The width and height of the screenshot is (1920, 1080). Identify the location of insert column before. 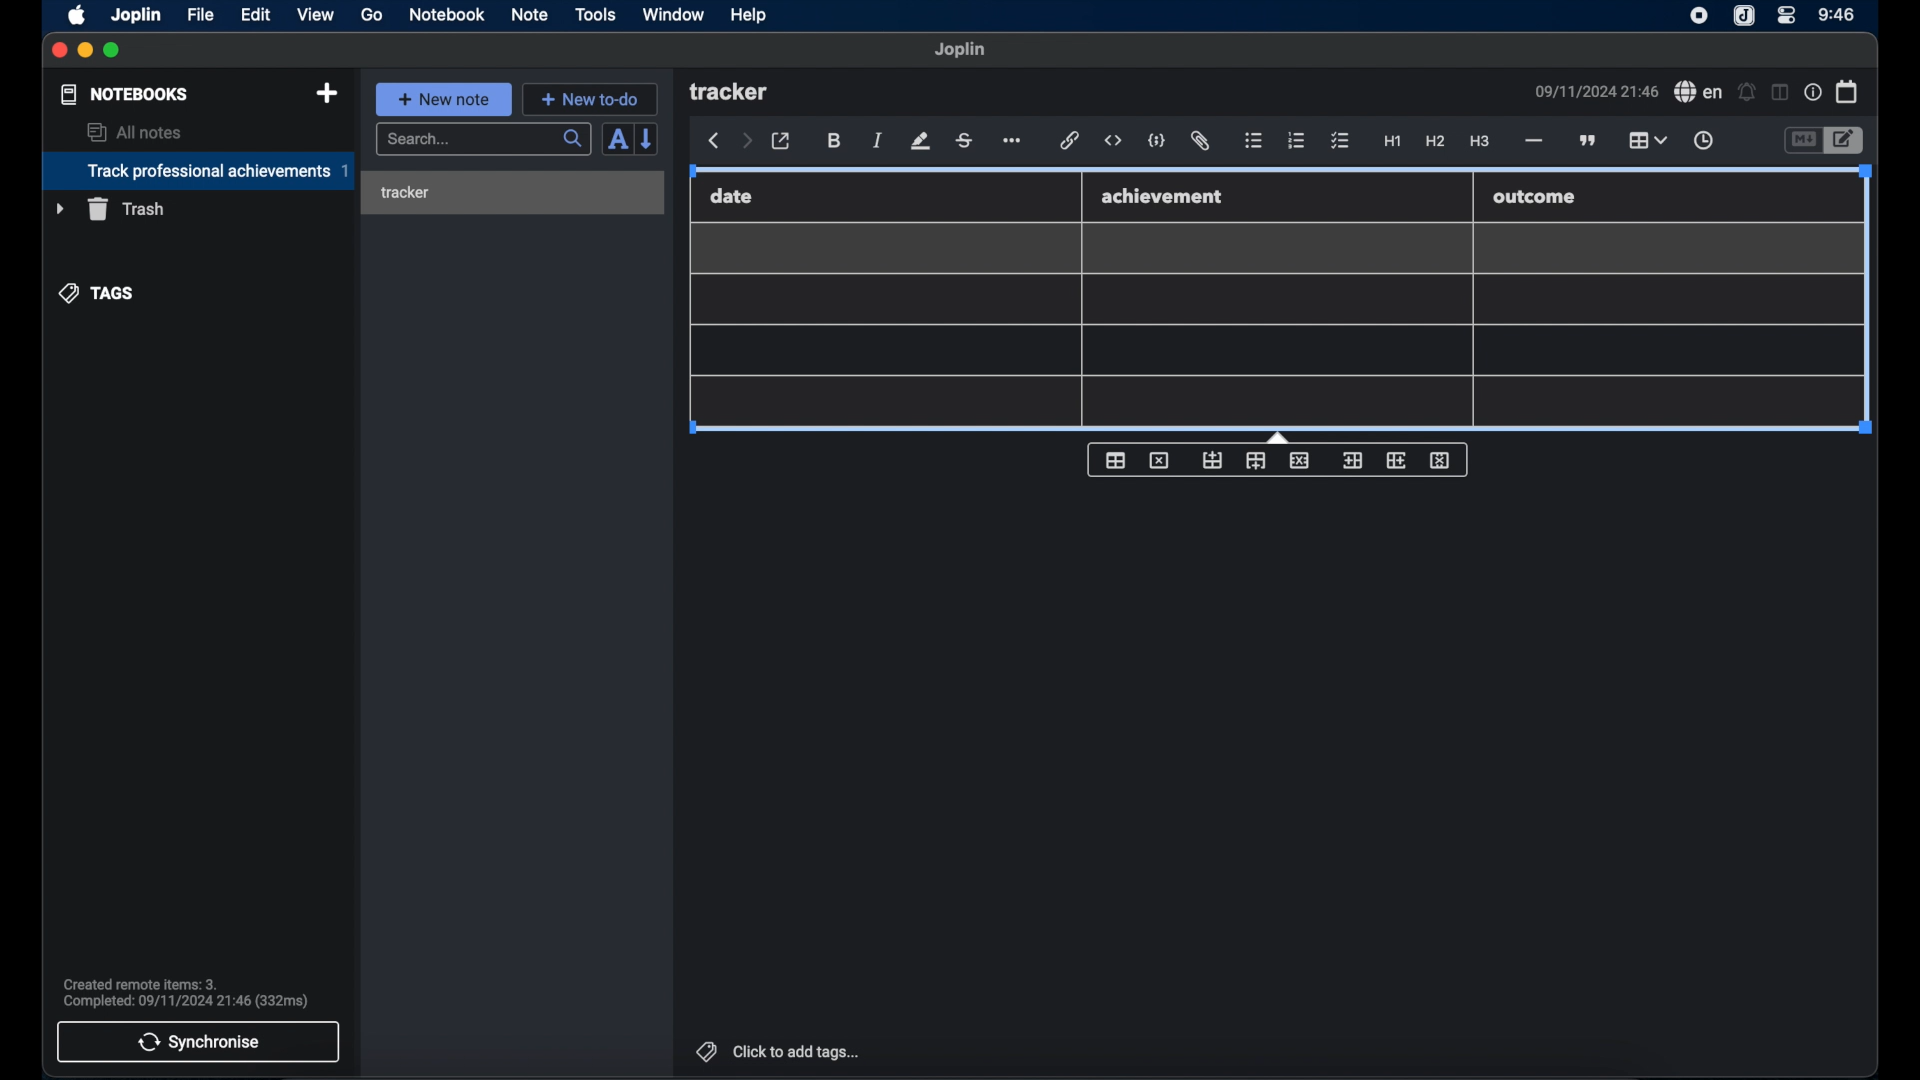
(1351, 460).